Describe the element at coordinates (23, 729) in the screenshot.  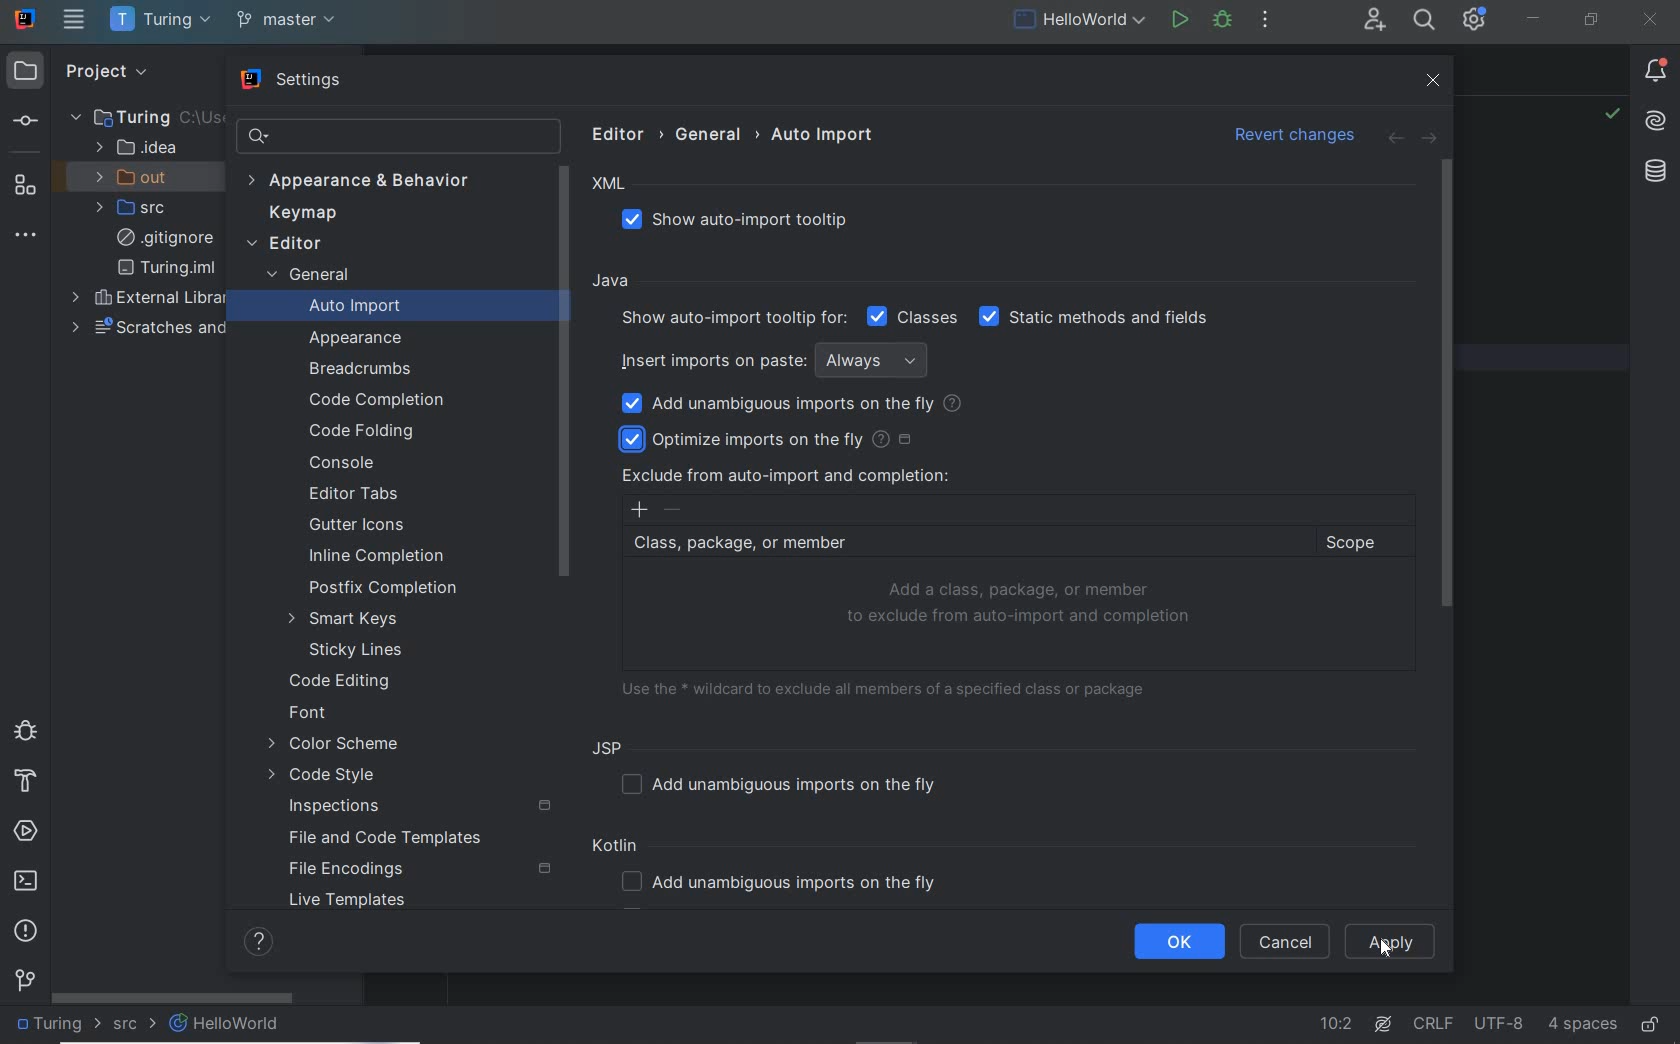
I see `debug` at that location.